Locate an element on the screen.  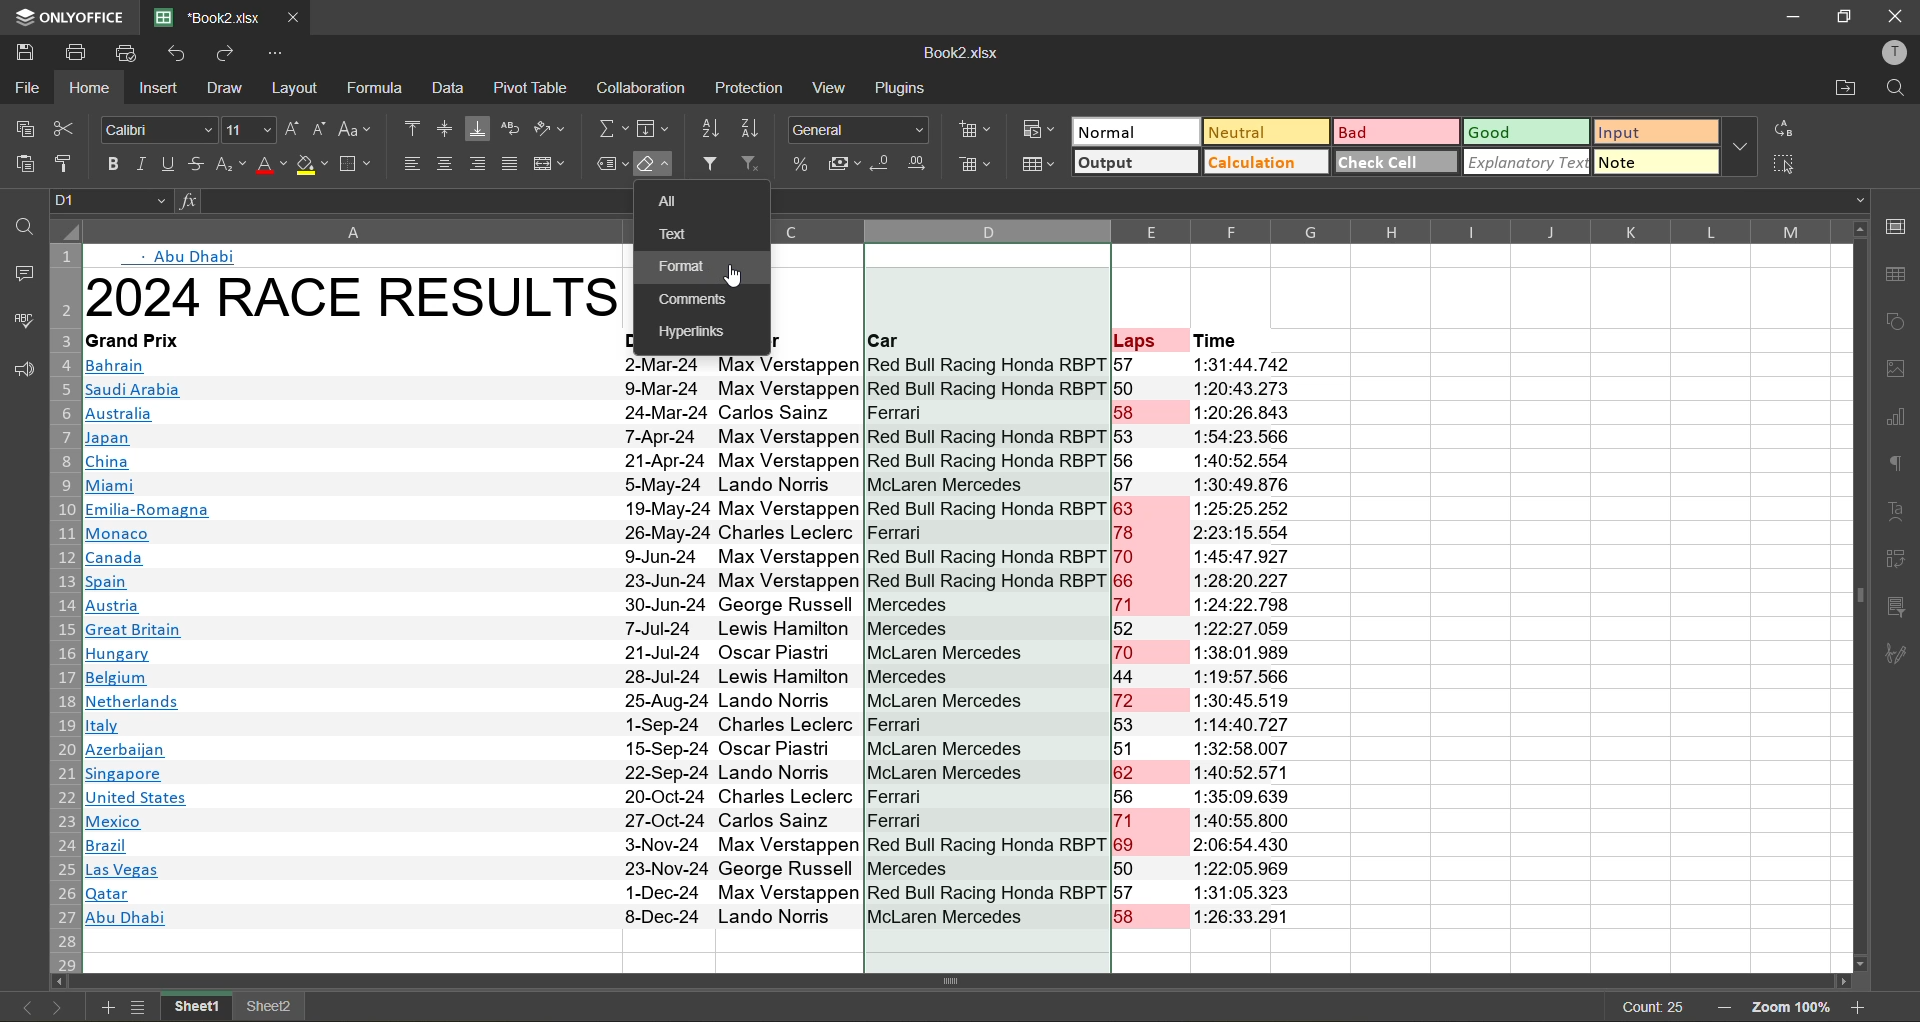
United States 20-Oct-24 Charles Leclerc Ferrari 56 1:35:09.639 is located at coordinates (697, 796).